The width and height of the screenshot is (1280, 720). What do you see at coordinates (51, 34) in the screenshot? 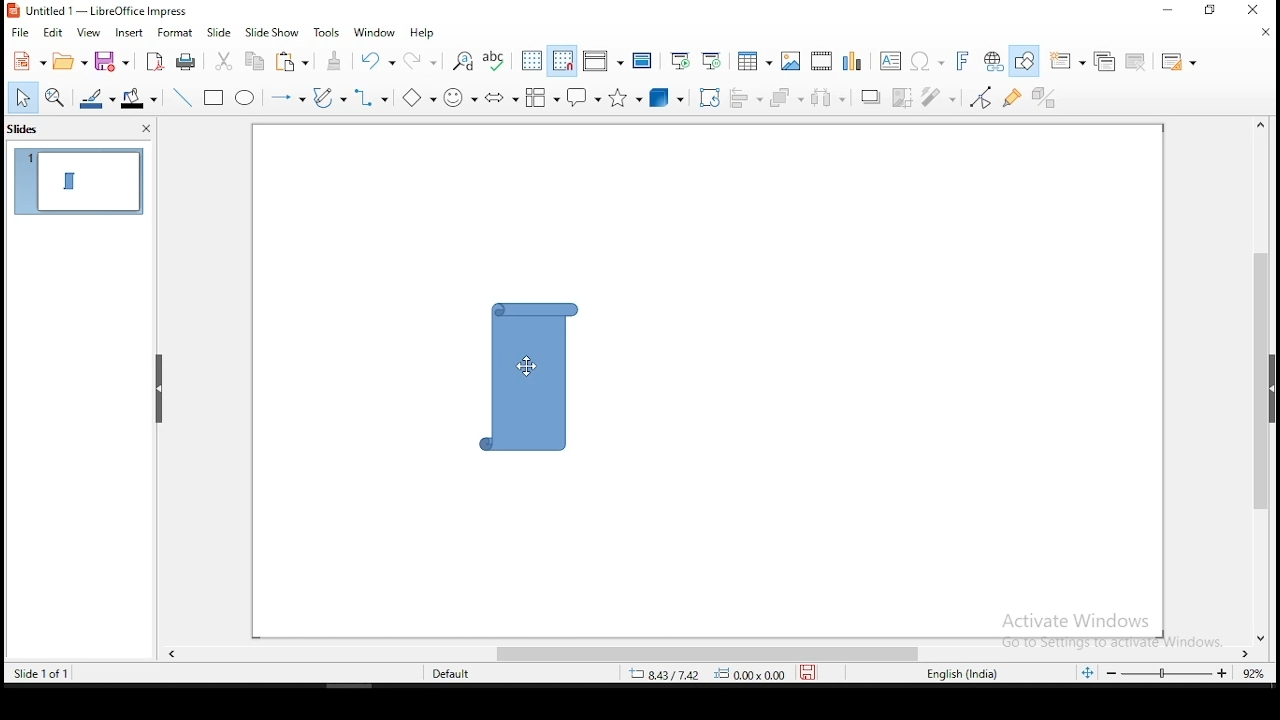
I see `edit` at bounding box center [51, 34].